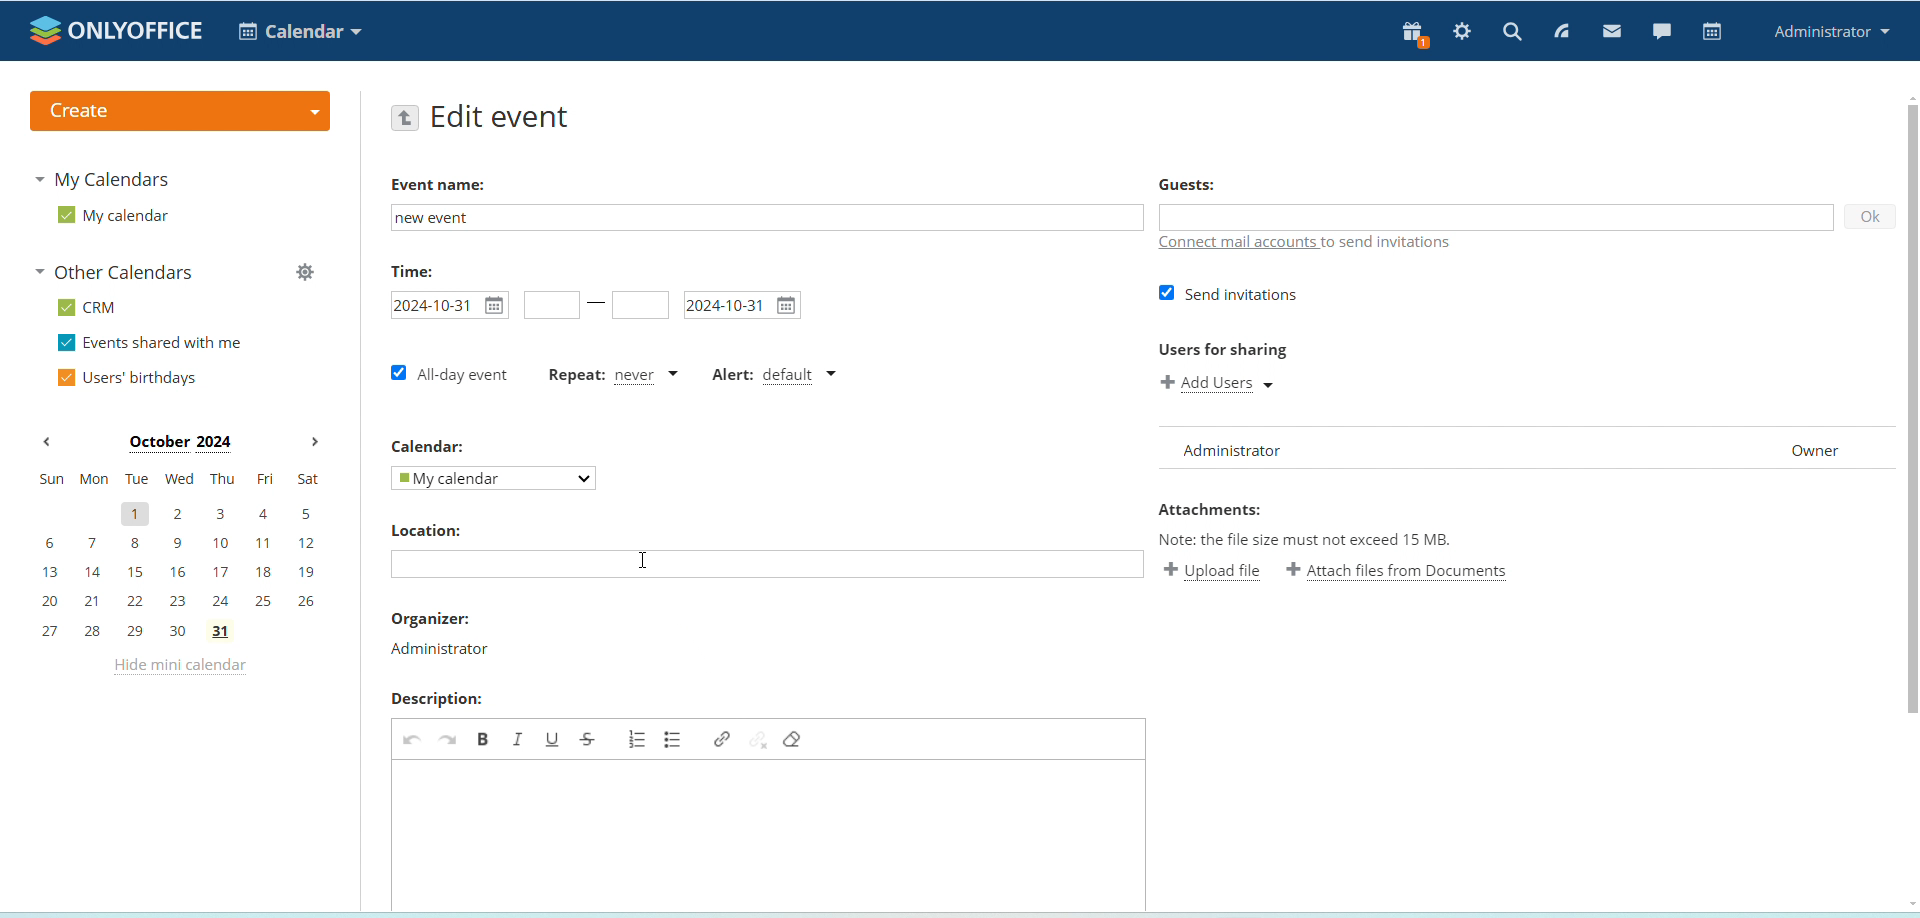 Image resolution: width=1920 pixels, height=918 pixels. Describe the element at coordinates (180, 444) in the screenshot. I see `month on display` at that location.